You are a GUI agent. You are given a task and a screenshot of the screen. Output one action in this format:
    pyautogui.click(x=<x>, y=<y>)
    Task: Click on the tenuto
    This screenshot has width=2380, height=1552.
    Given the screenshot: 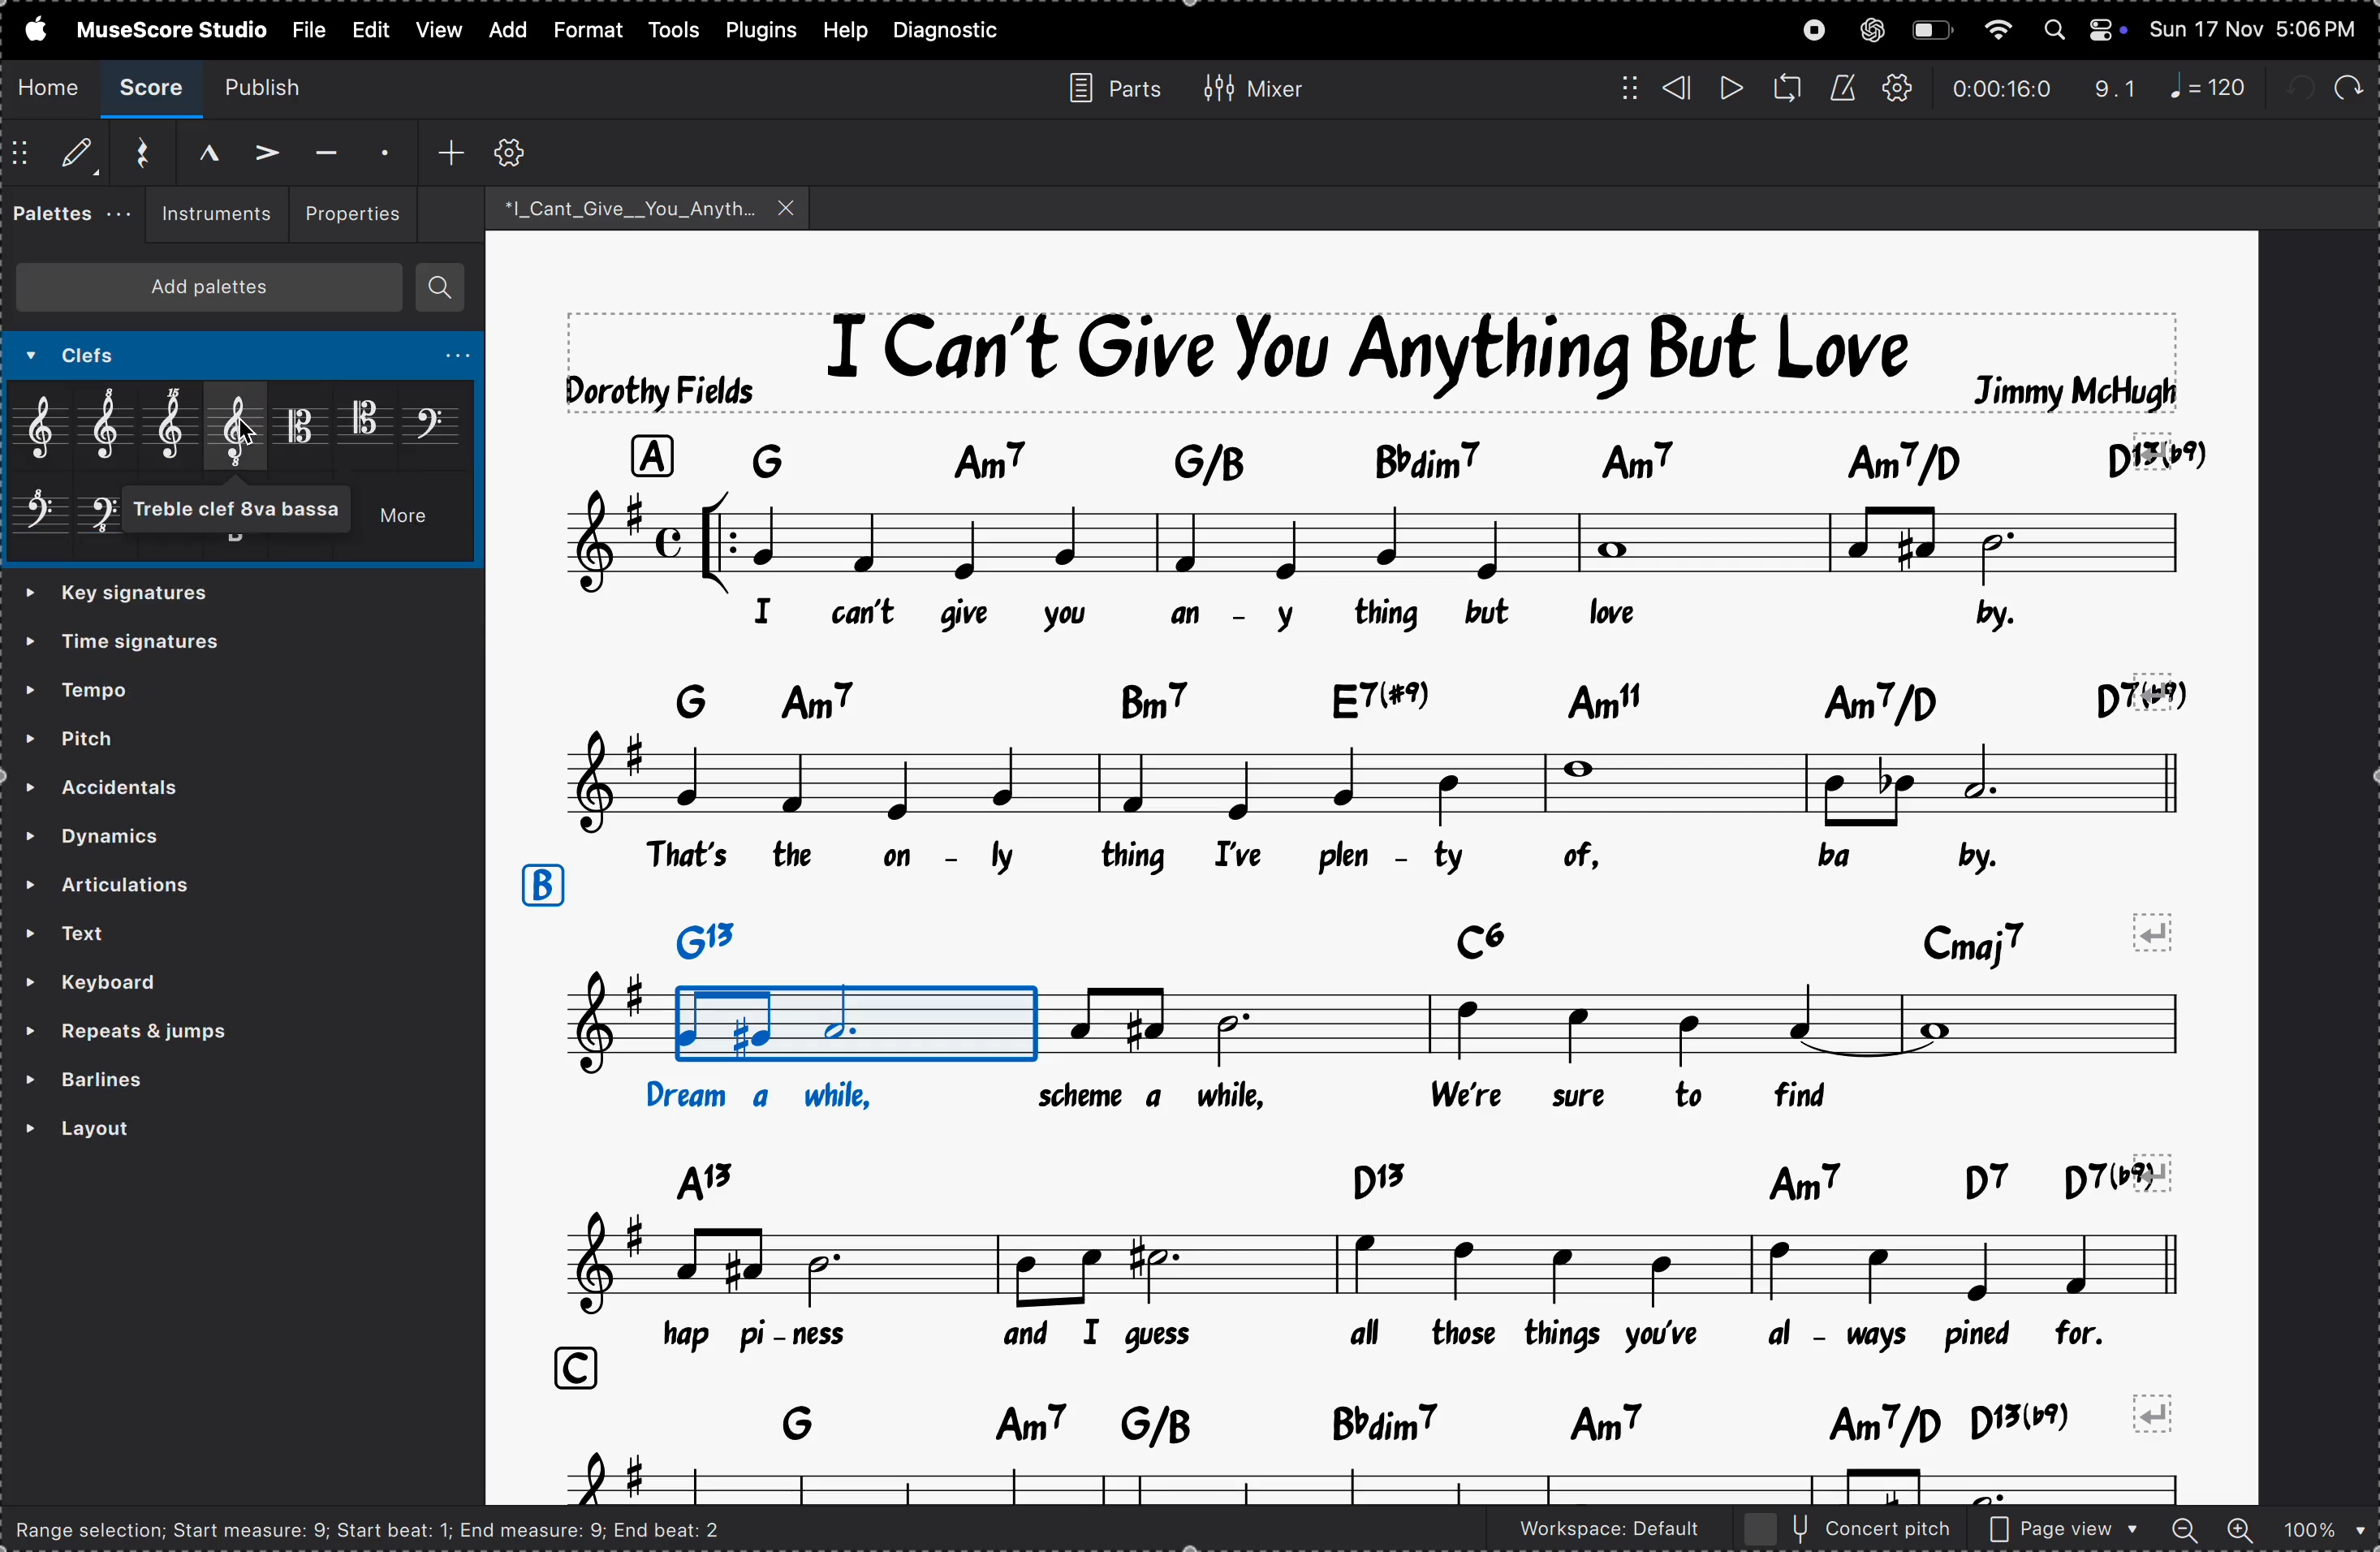 What is the action you would take?
    pyautogui.click(x=323, y=153)
    